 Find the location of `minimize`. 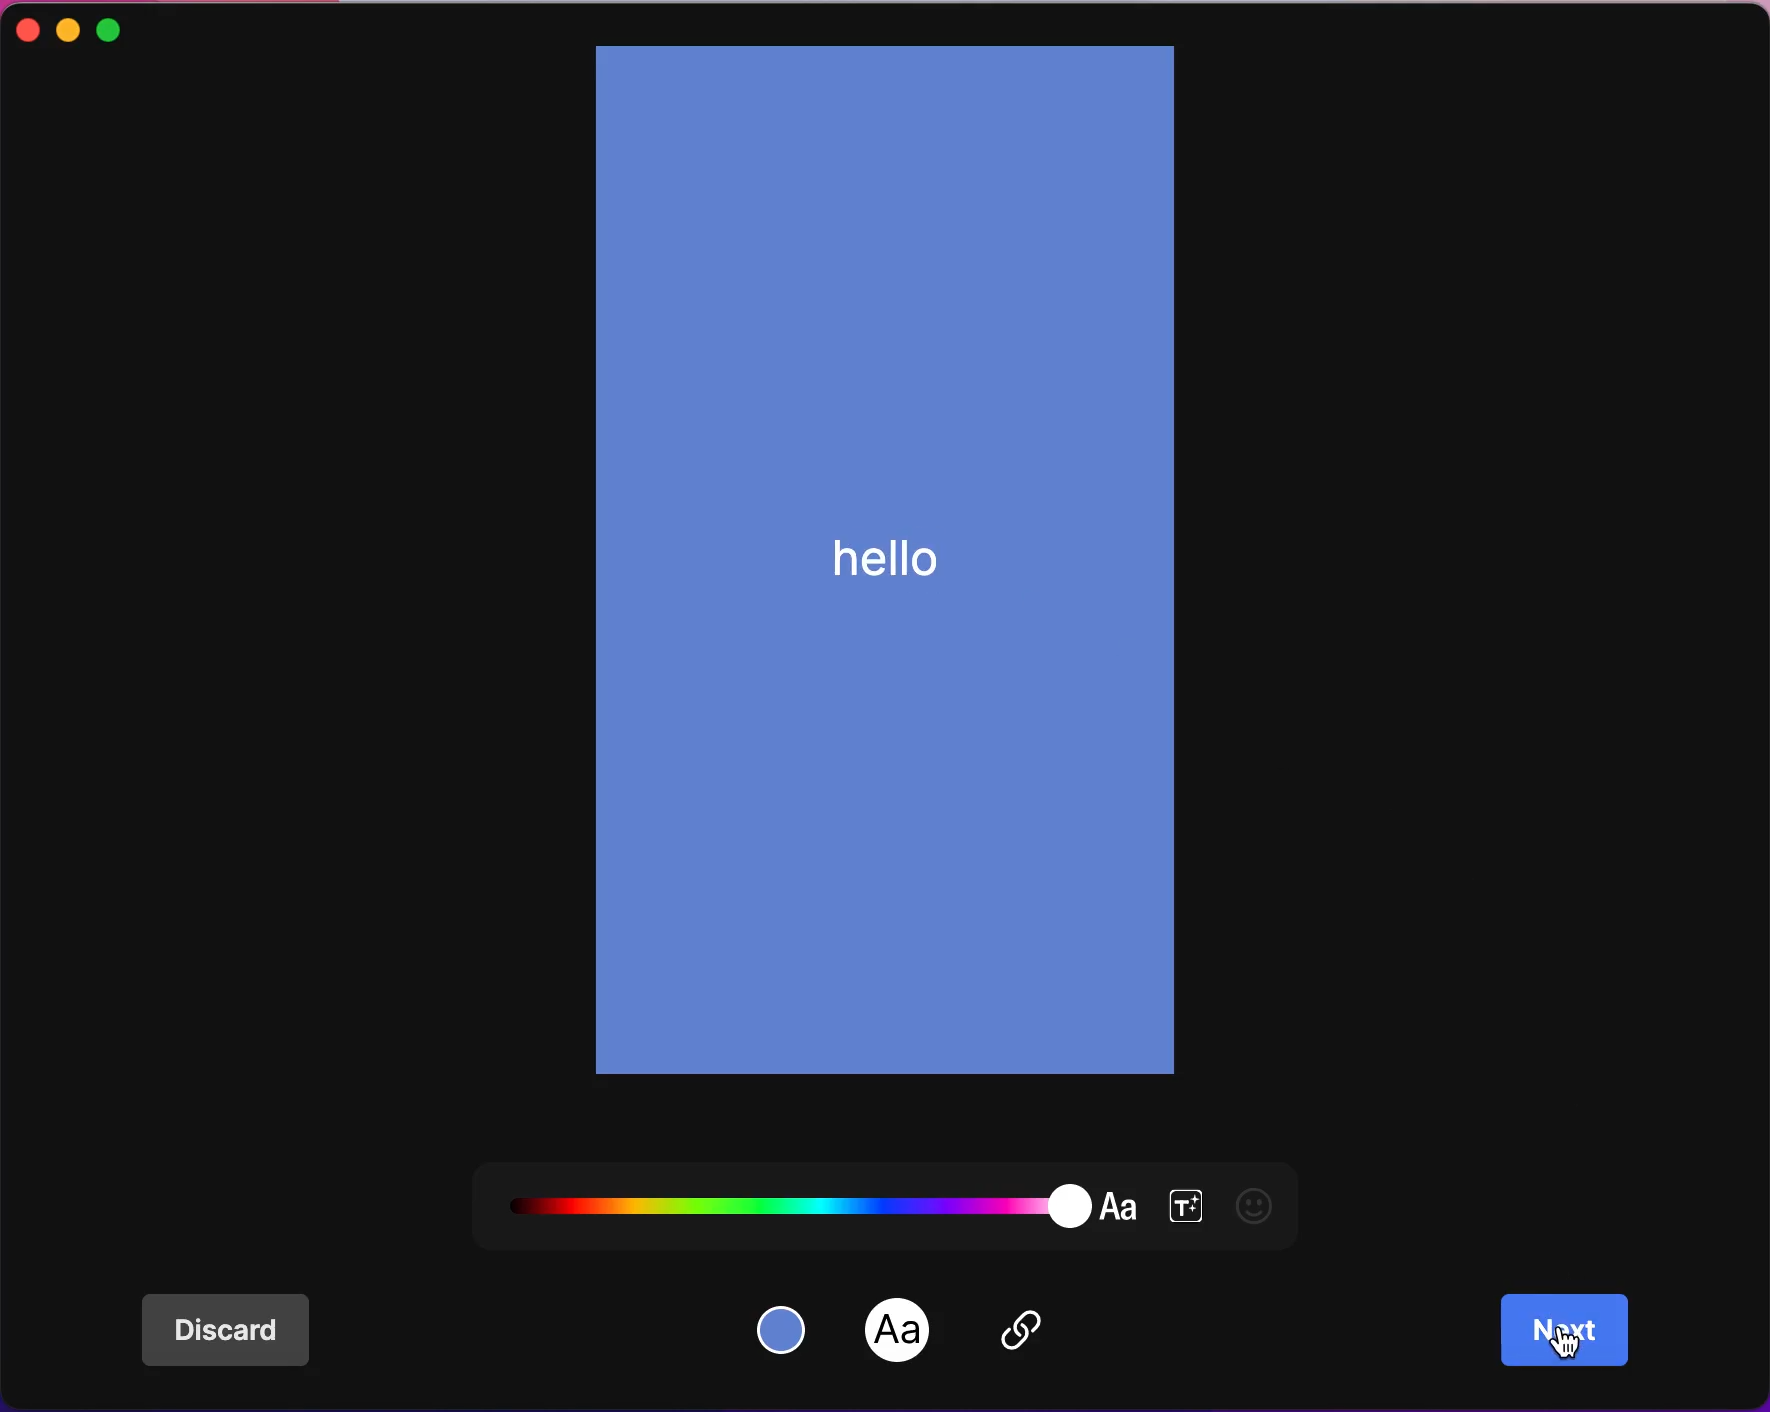

minimize is located at coordinates (69, 30).